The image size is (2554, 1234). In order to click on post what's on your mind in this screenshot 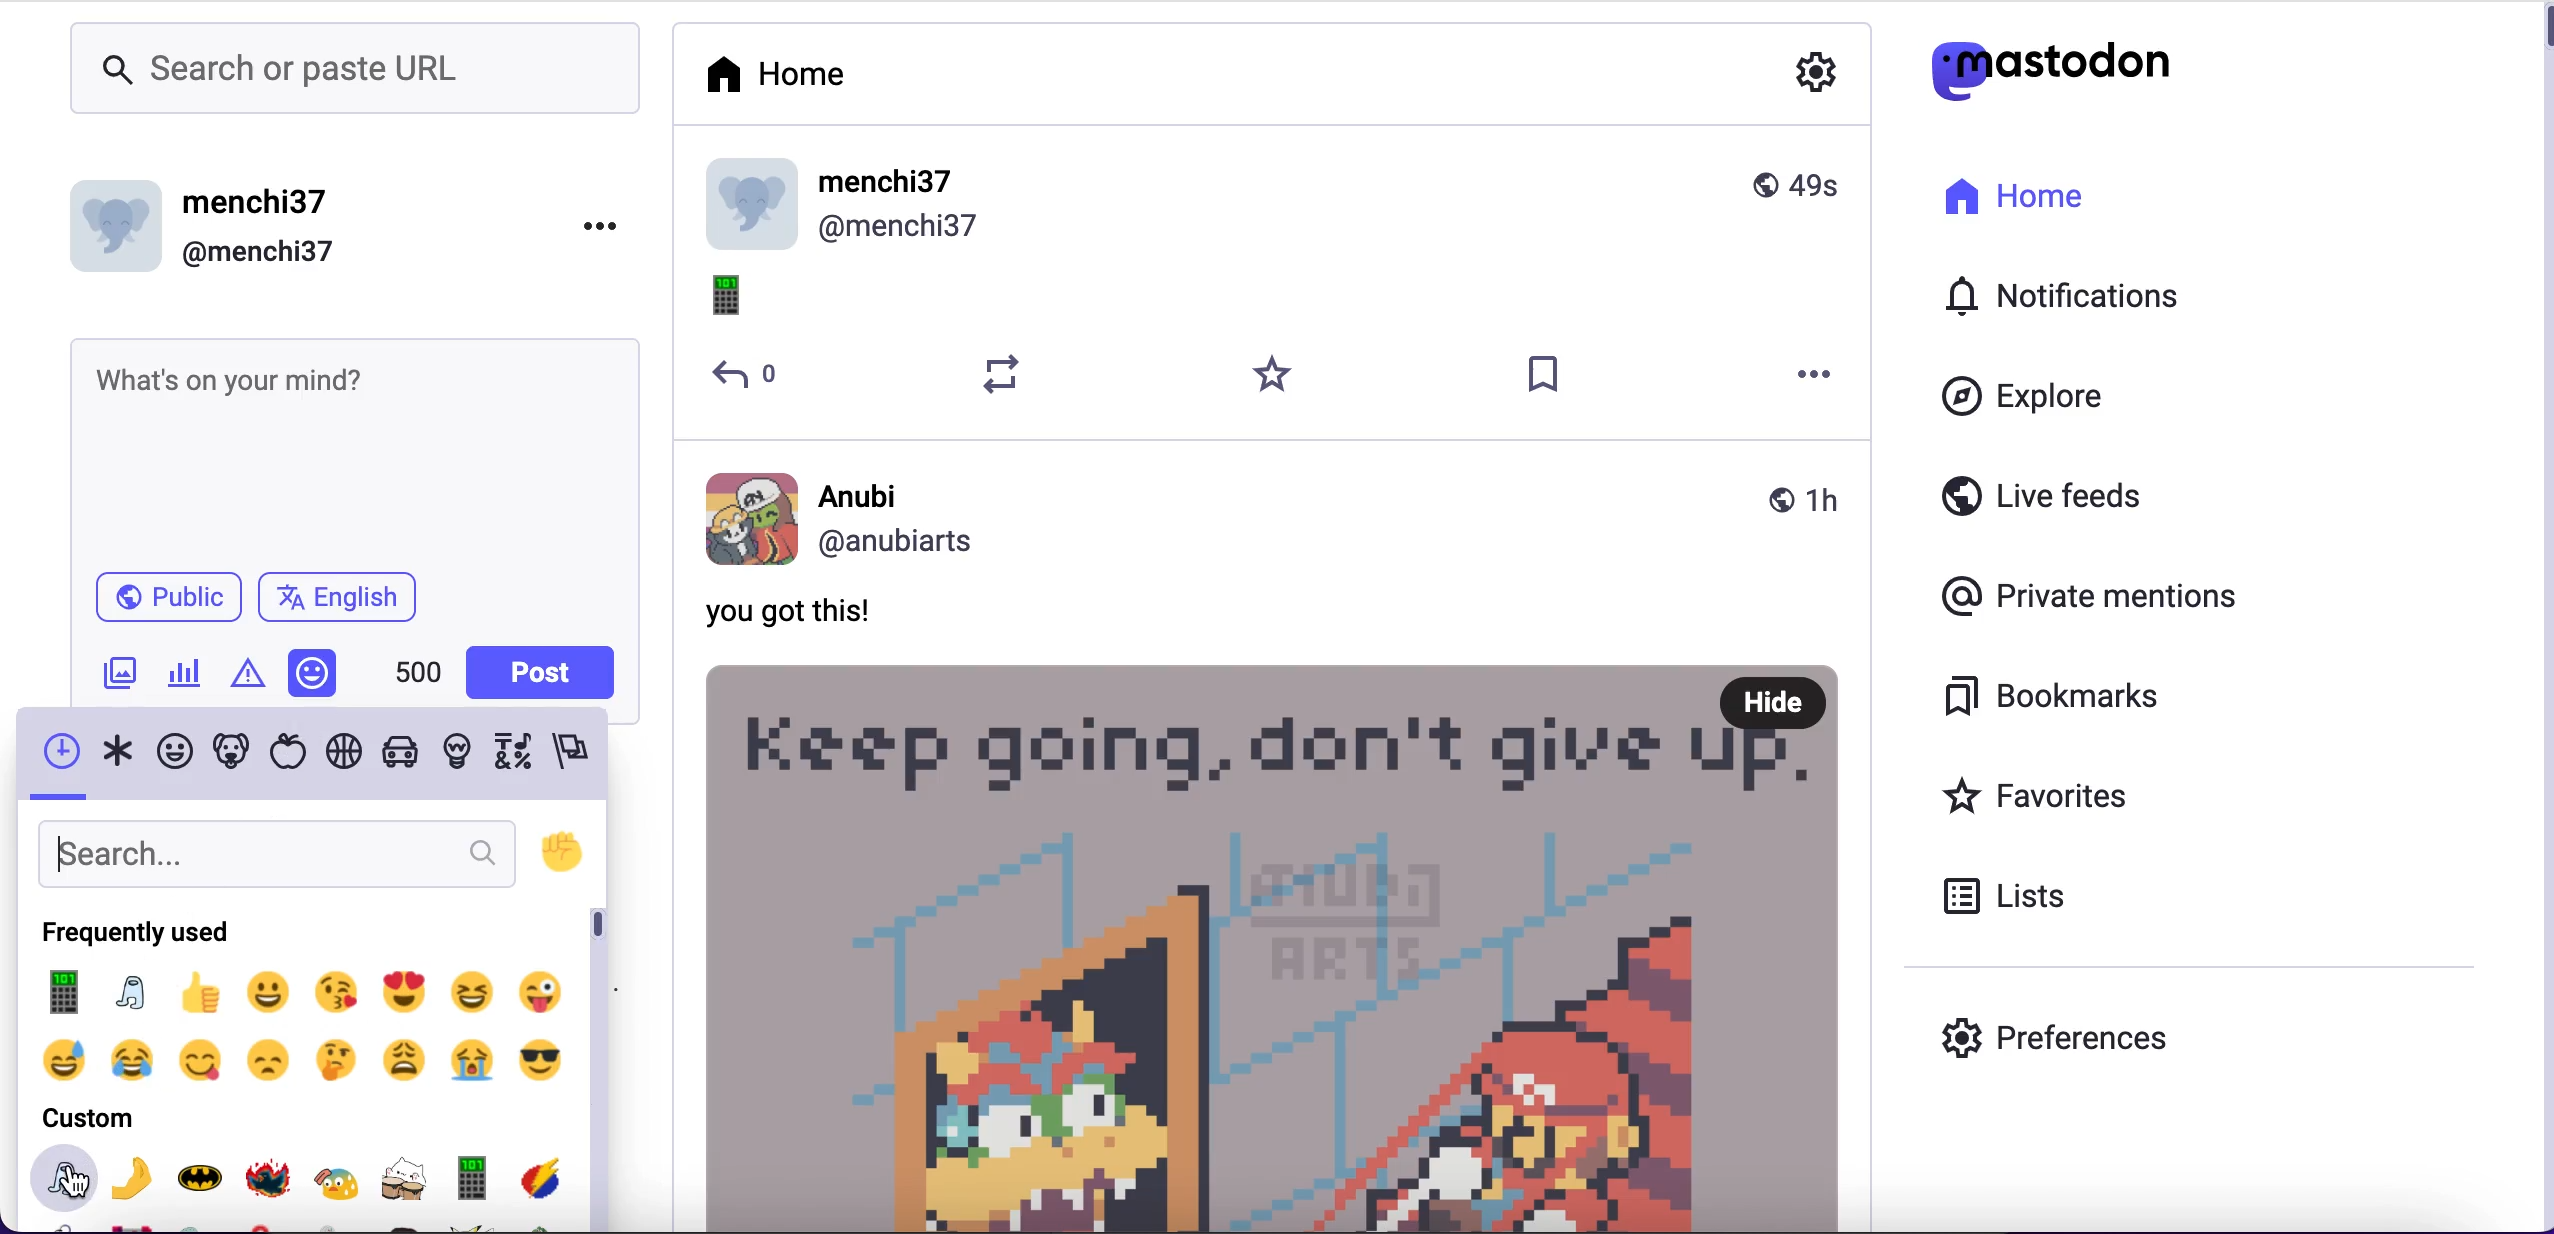, I will do `click(351, 450)`.